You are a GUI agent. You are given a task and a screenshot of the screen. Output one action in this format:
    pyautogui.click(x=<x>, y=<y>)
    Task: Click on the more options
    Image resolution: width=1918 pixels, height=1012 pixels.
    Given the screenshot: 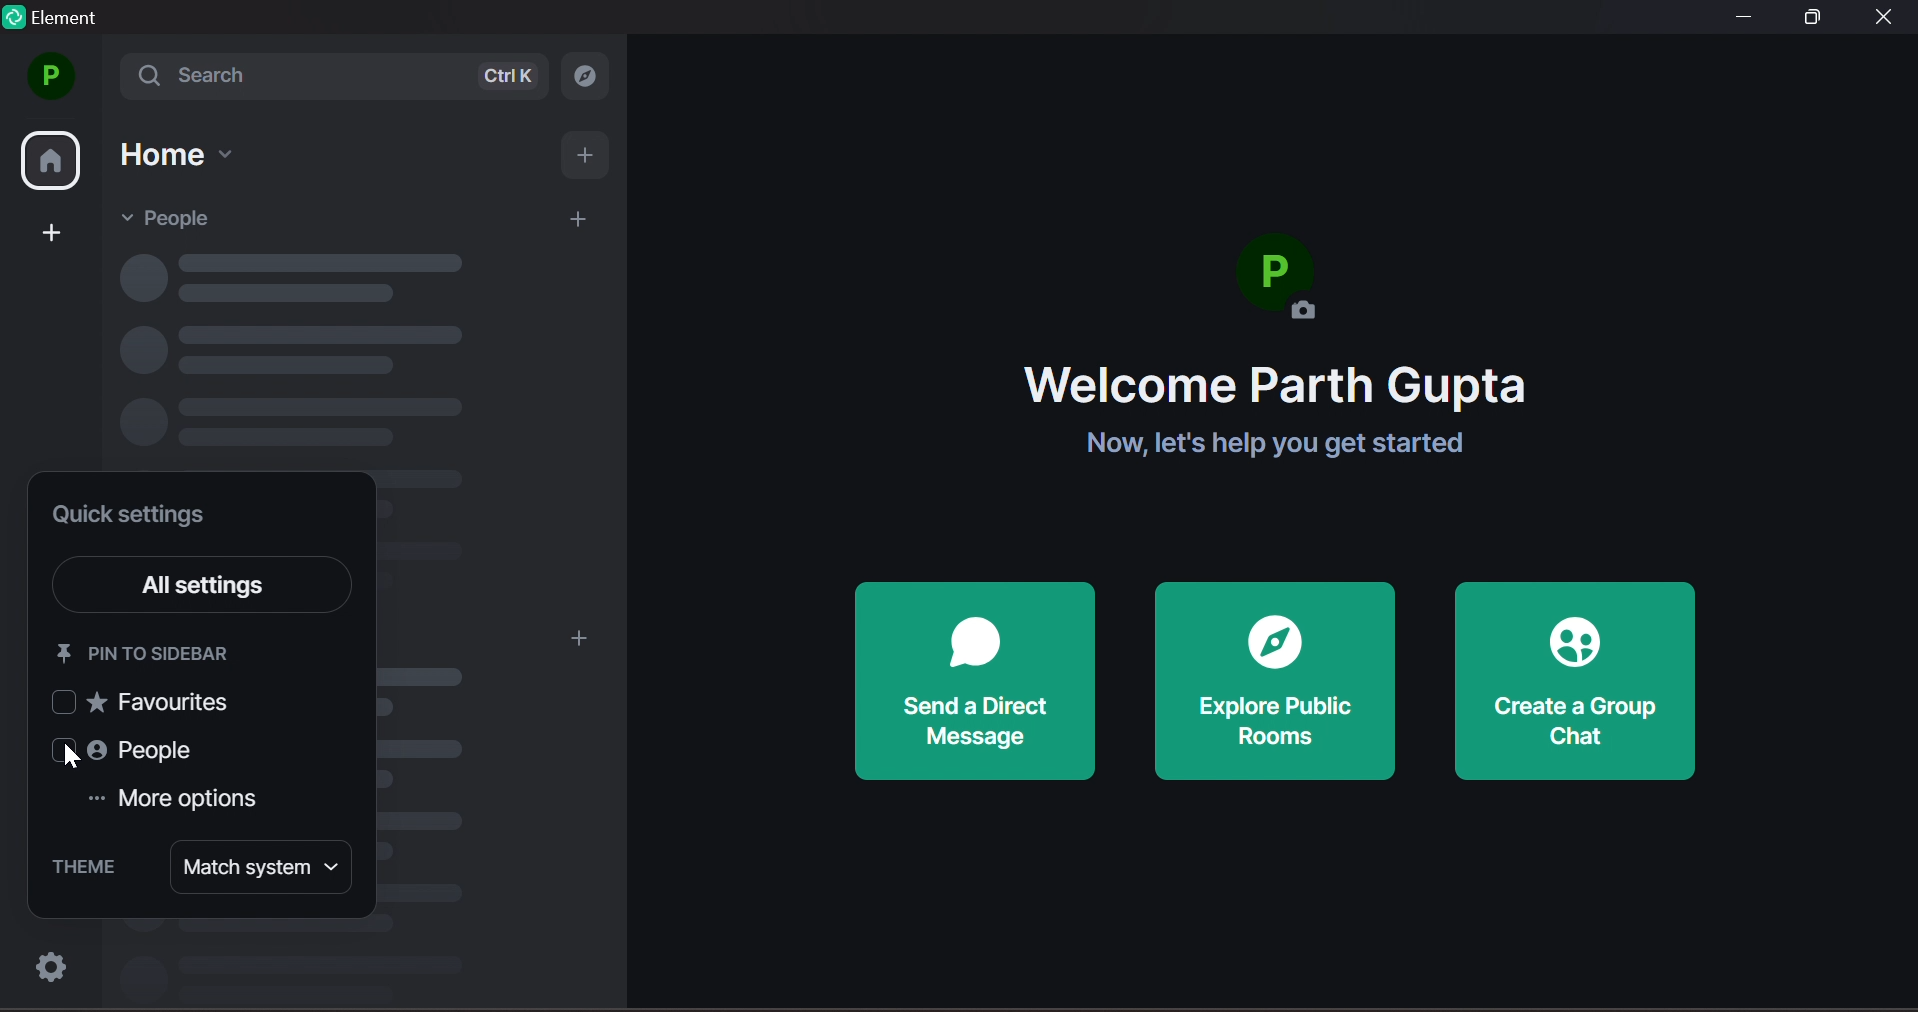 What is the action you would take?
    pyautogui.click(x=93, y=798)
    